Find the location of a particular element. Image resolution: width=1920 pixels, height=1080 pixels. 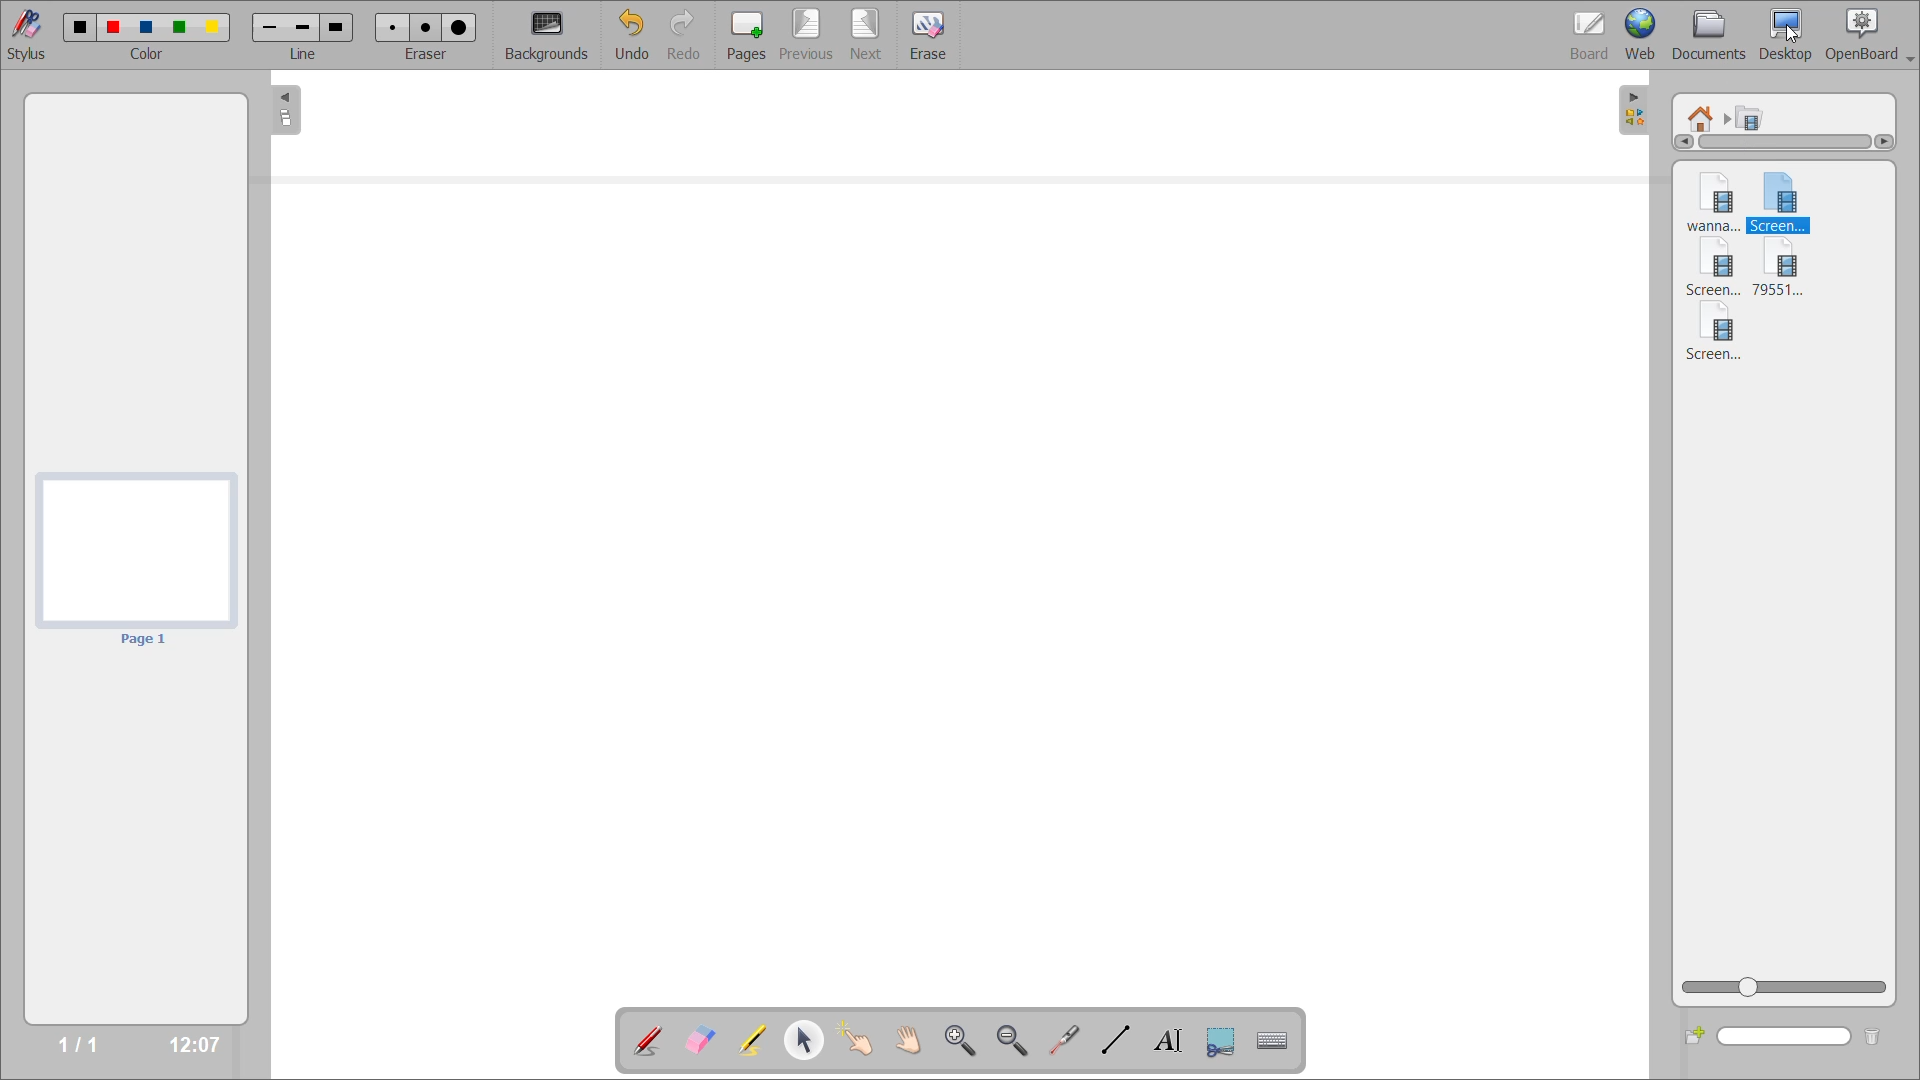

Left arrow is located at coordinates (1681, 145).